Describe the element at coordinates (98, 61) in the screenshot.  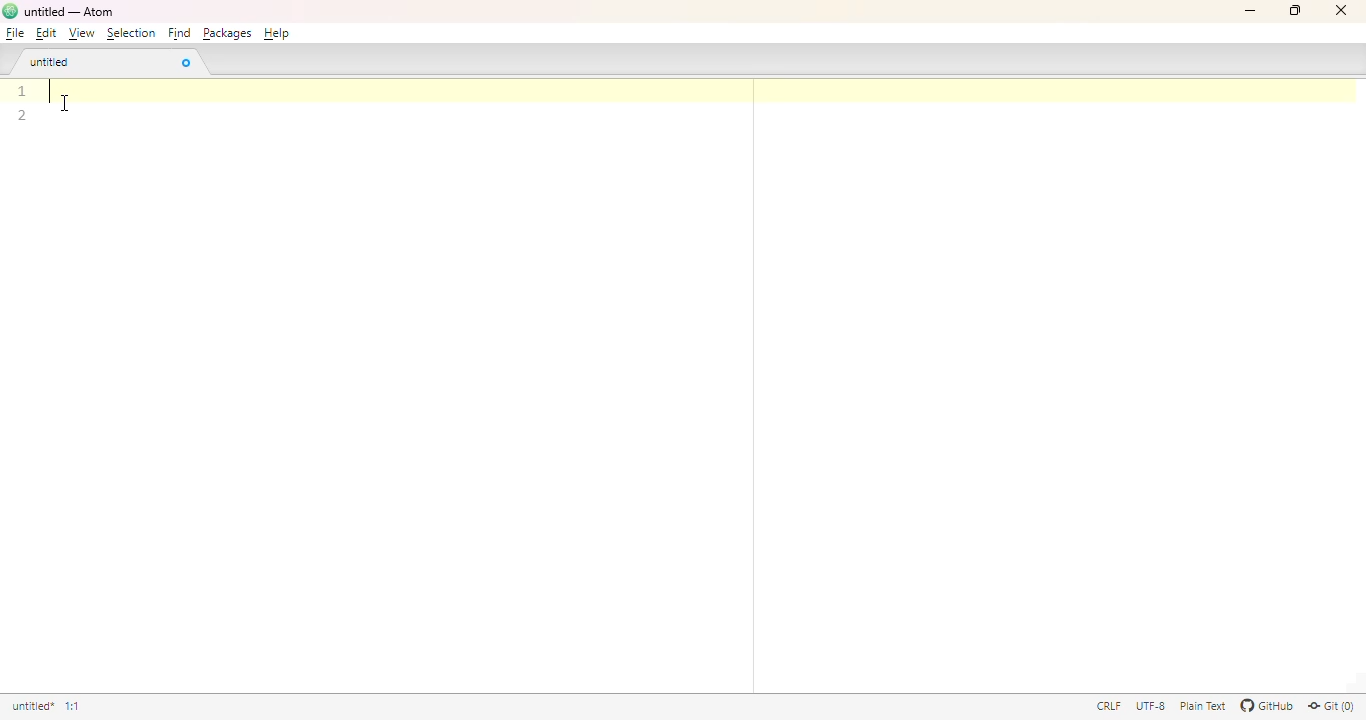
I see `untitled tab` at that location.